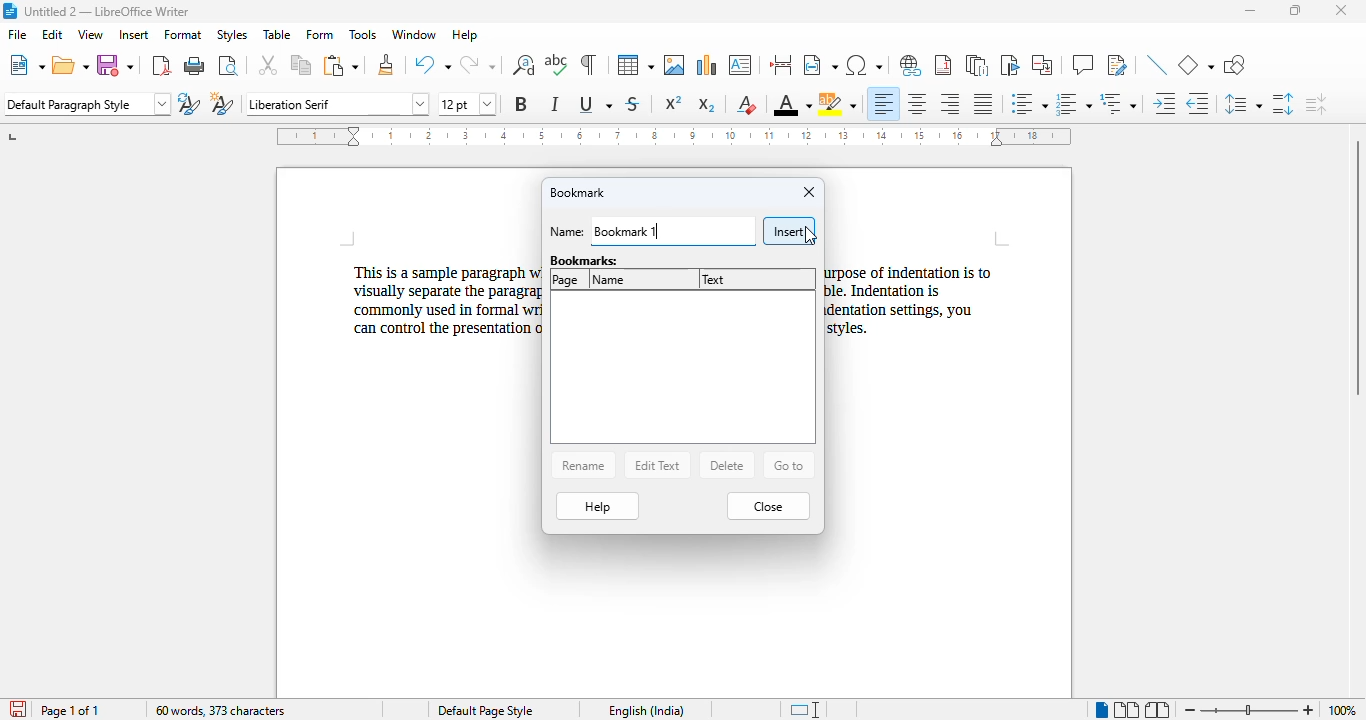 The image size is (1366, 720). What do you see at coordinates (576, 193) in the screenshot?
I see `bookmark` at bounding box center [576, 193].